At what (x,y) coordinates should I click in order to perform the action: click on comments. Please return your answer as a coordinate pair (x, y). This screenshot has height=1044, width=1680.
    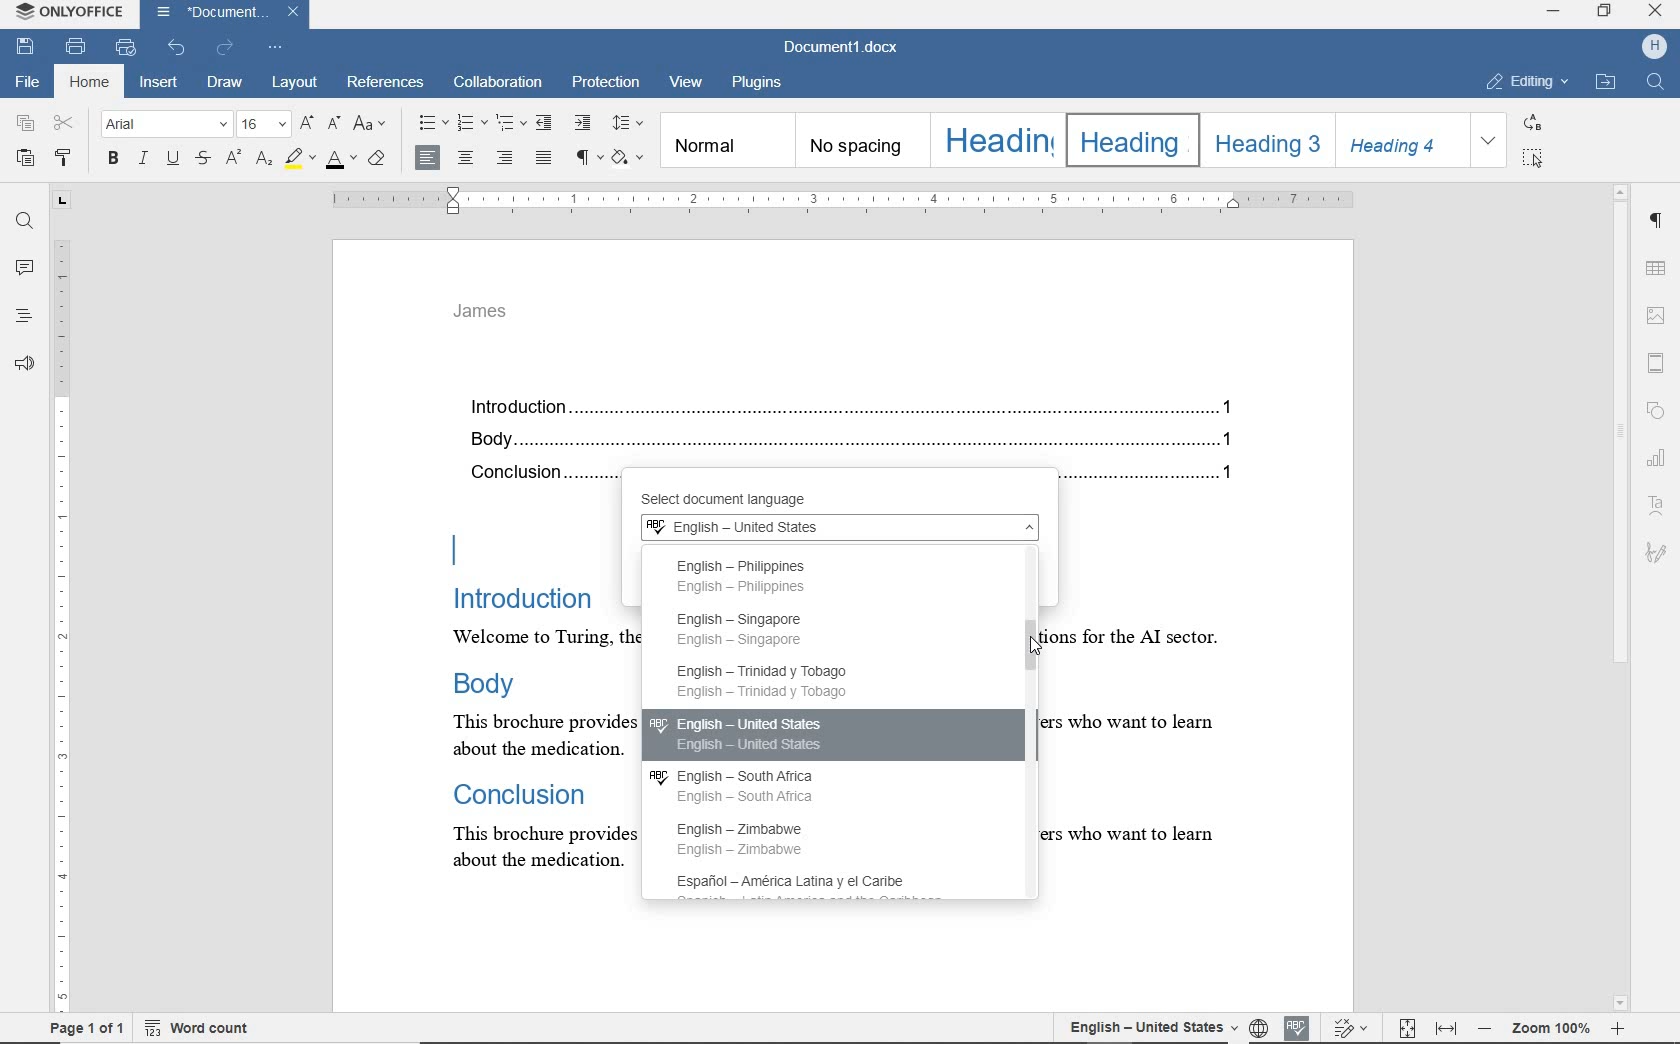
    Looking at the image, I should click on (23, 268).